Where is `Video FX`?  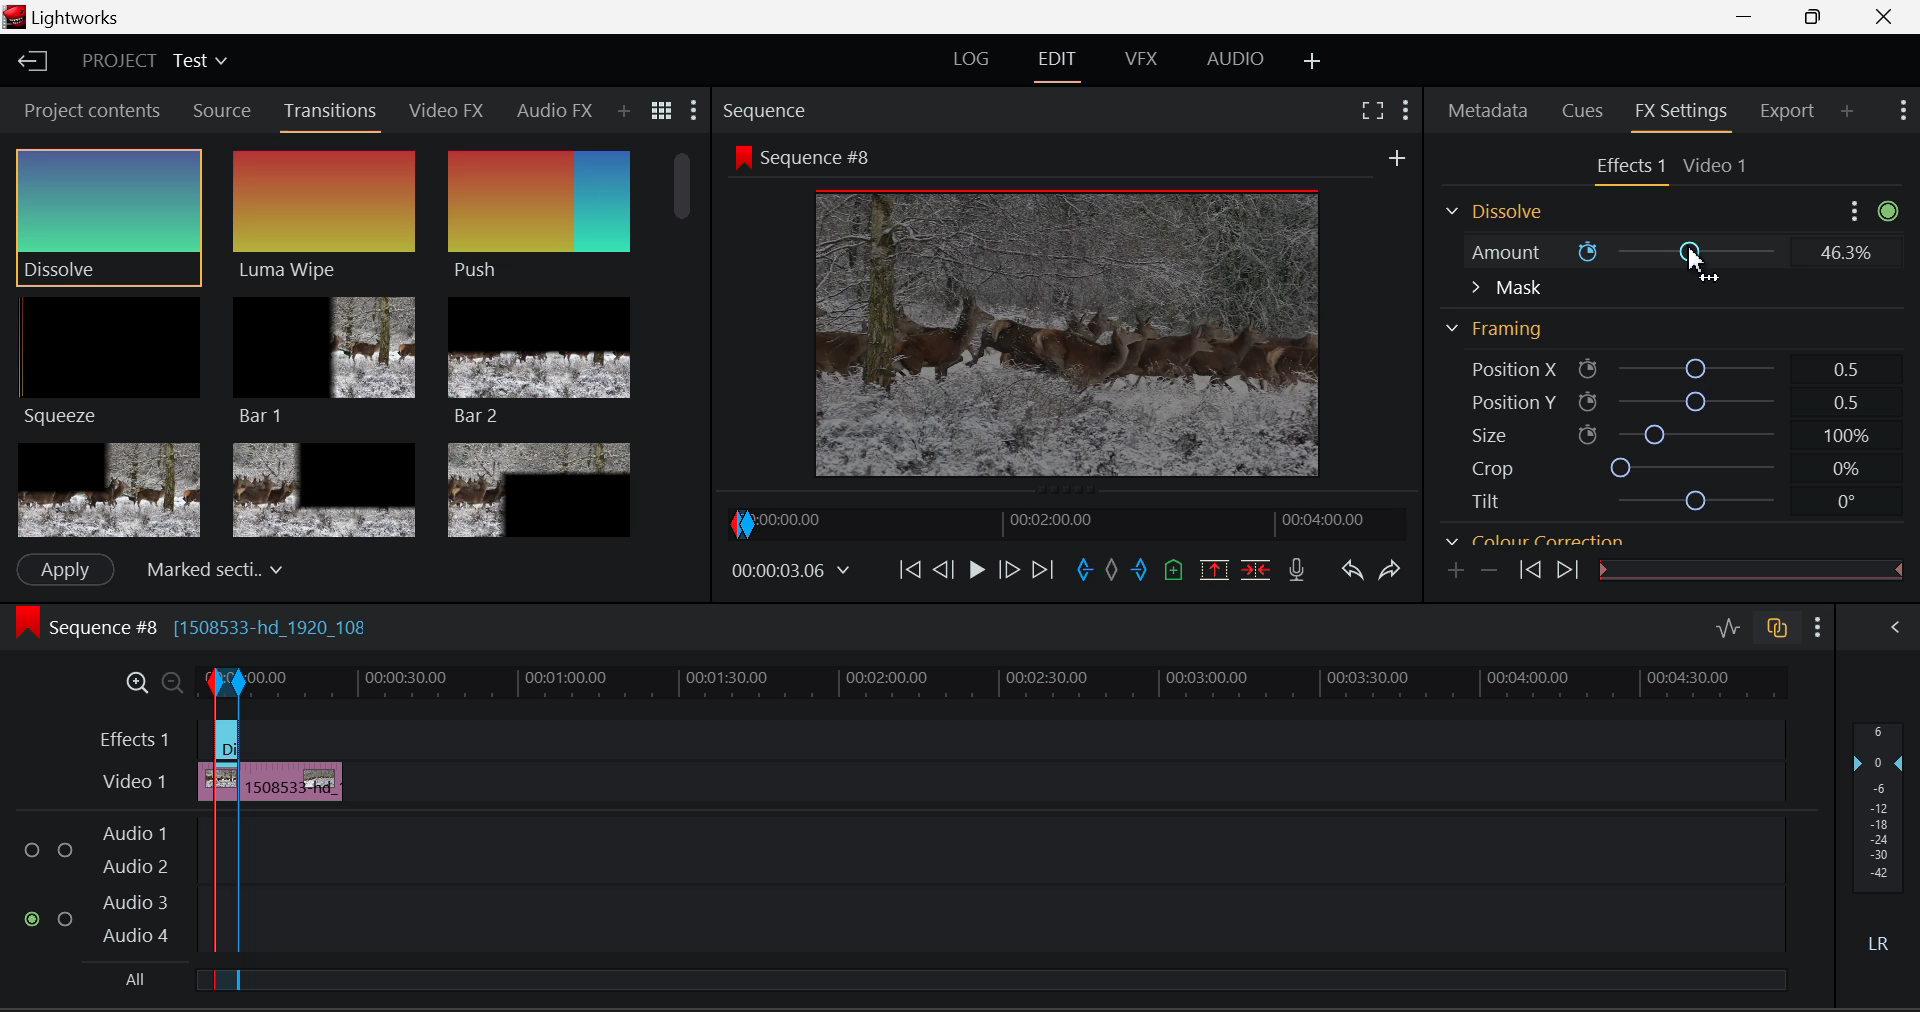 Video FX is located at coordinates (448, 113).